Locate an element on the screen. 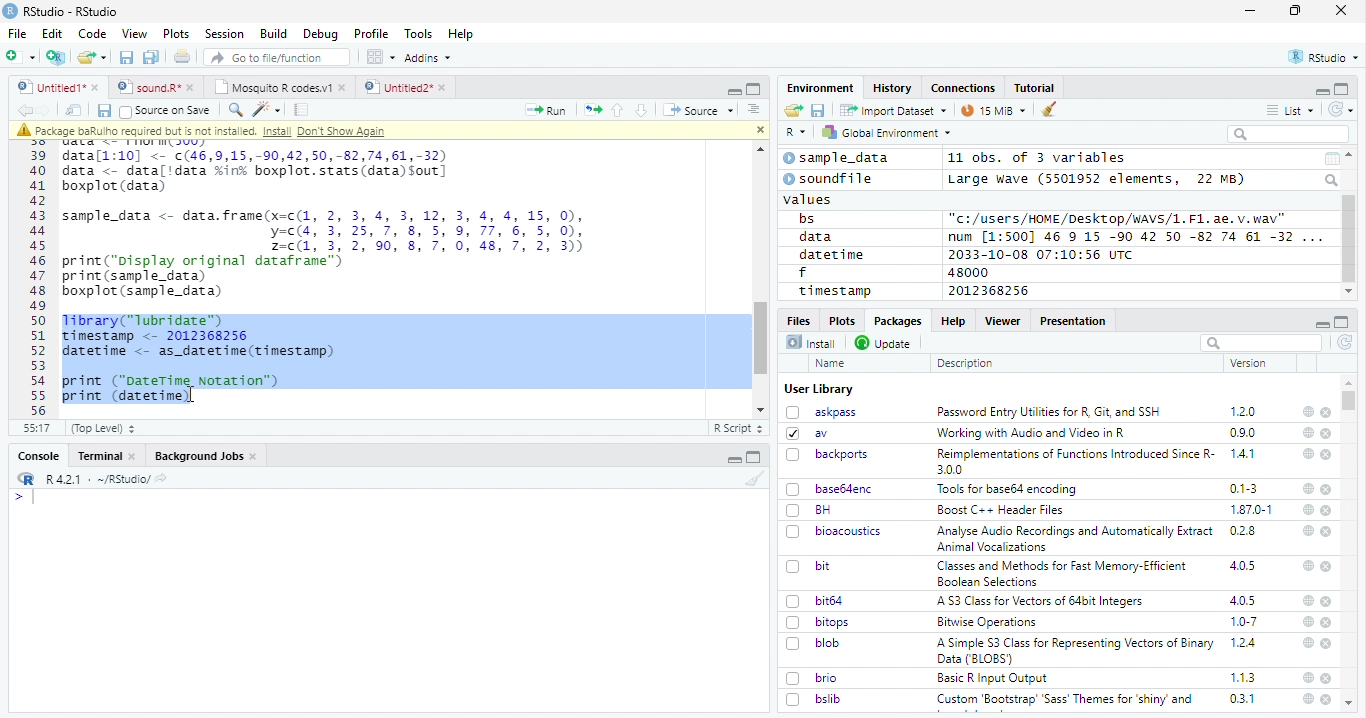  Re-run the previous code region is located at coordinates (591, 111).